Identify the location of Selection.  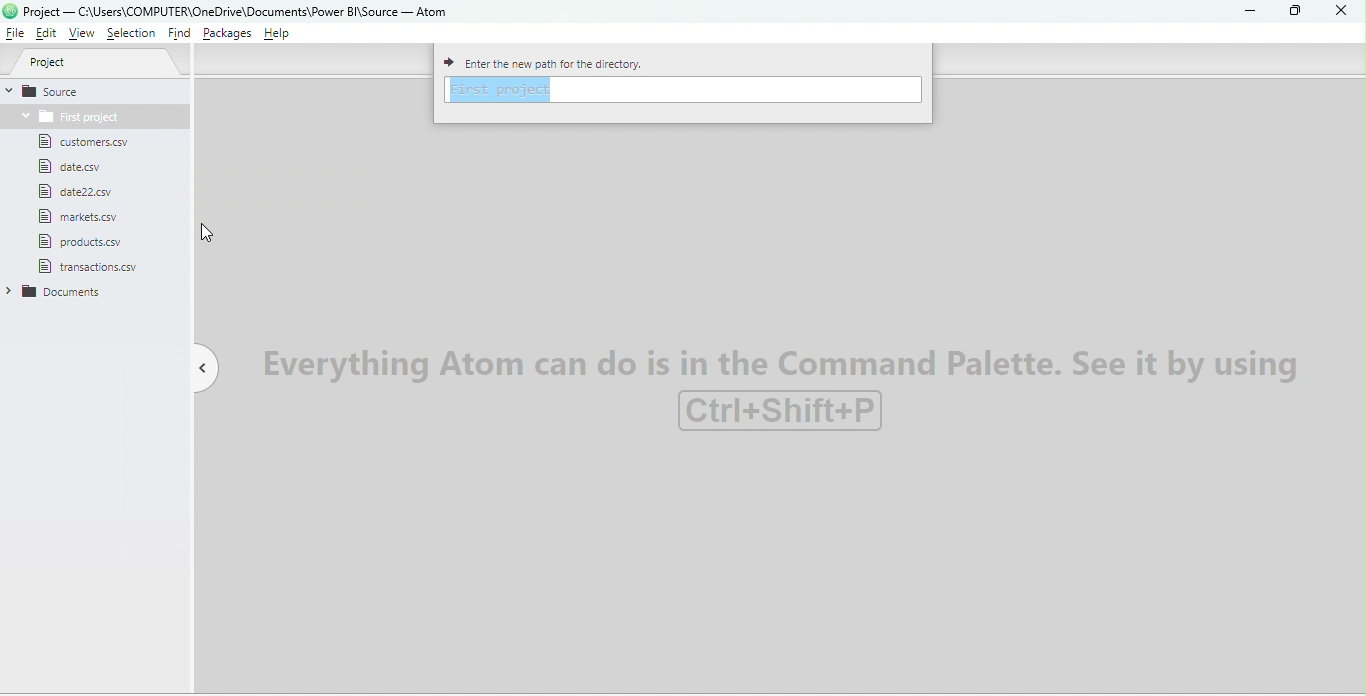
(134, 36).